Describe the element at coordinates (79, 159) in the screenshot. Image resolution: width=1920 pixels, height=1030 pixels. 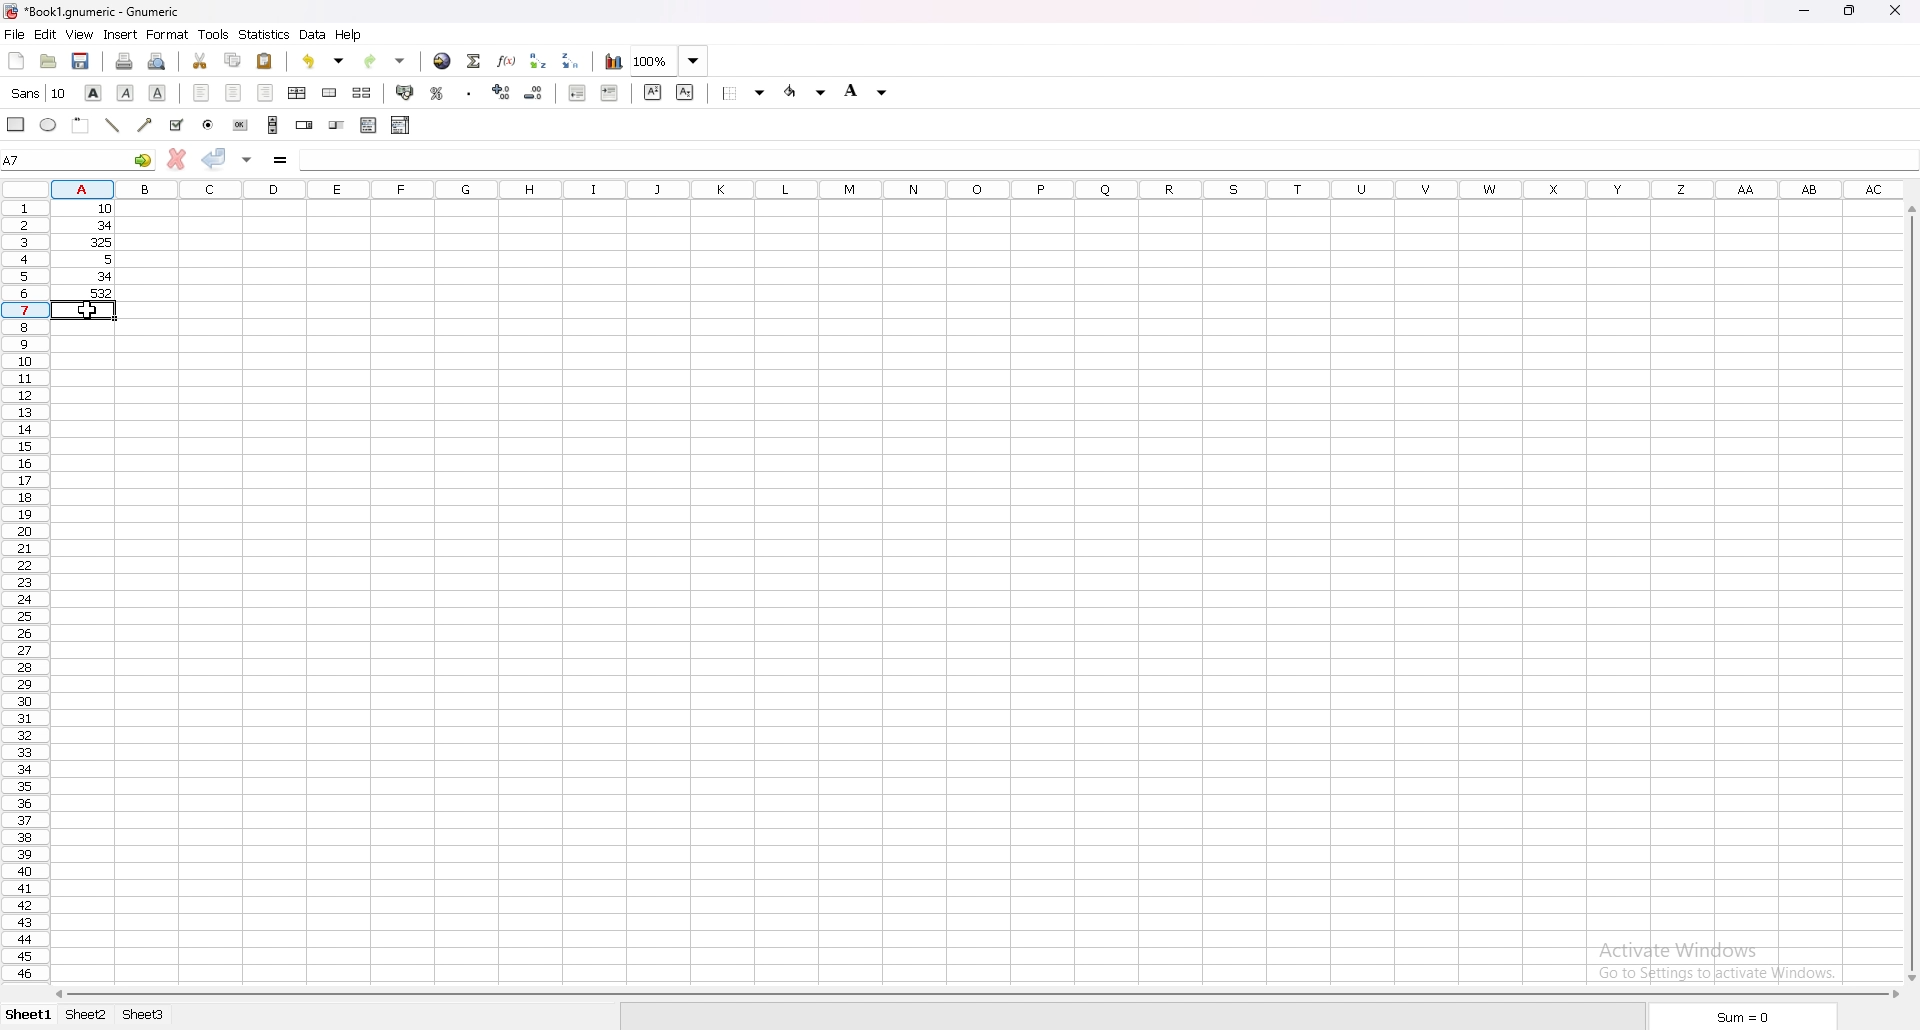
I see `A7` at that location.